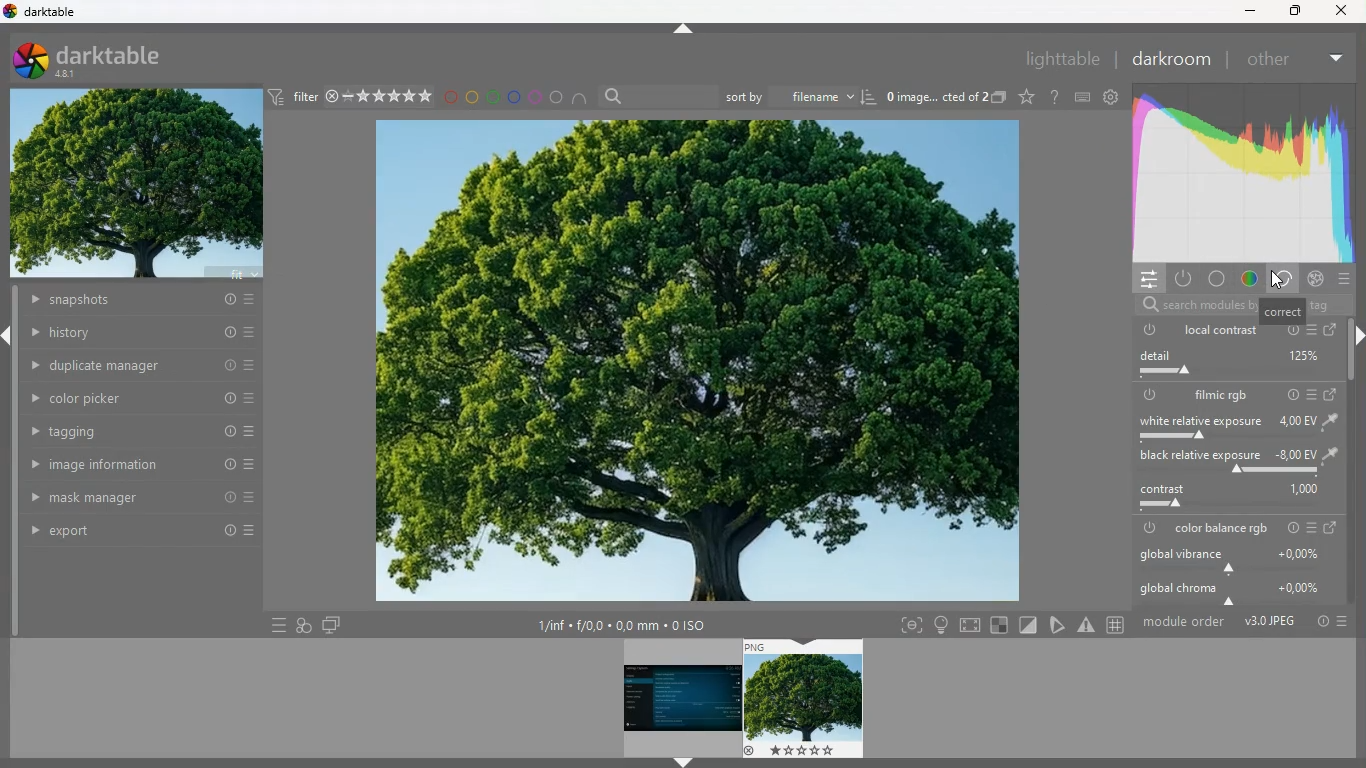  Describe the element at coordinates (1346, 11) in the screenshot. I see `close` at that location.